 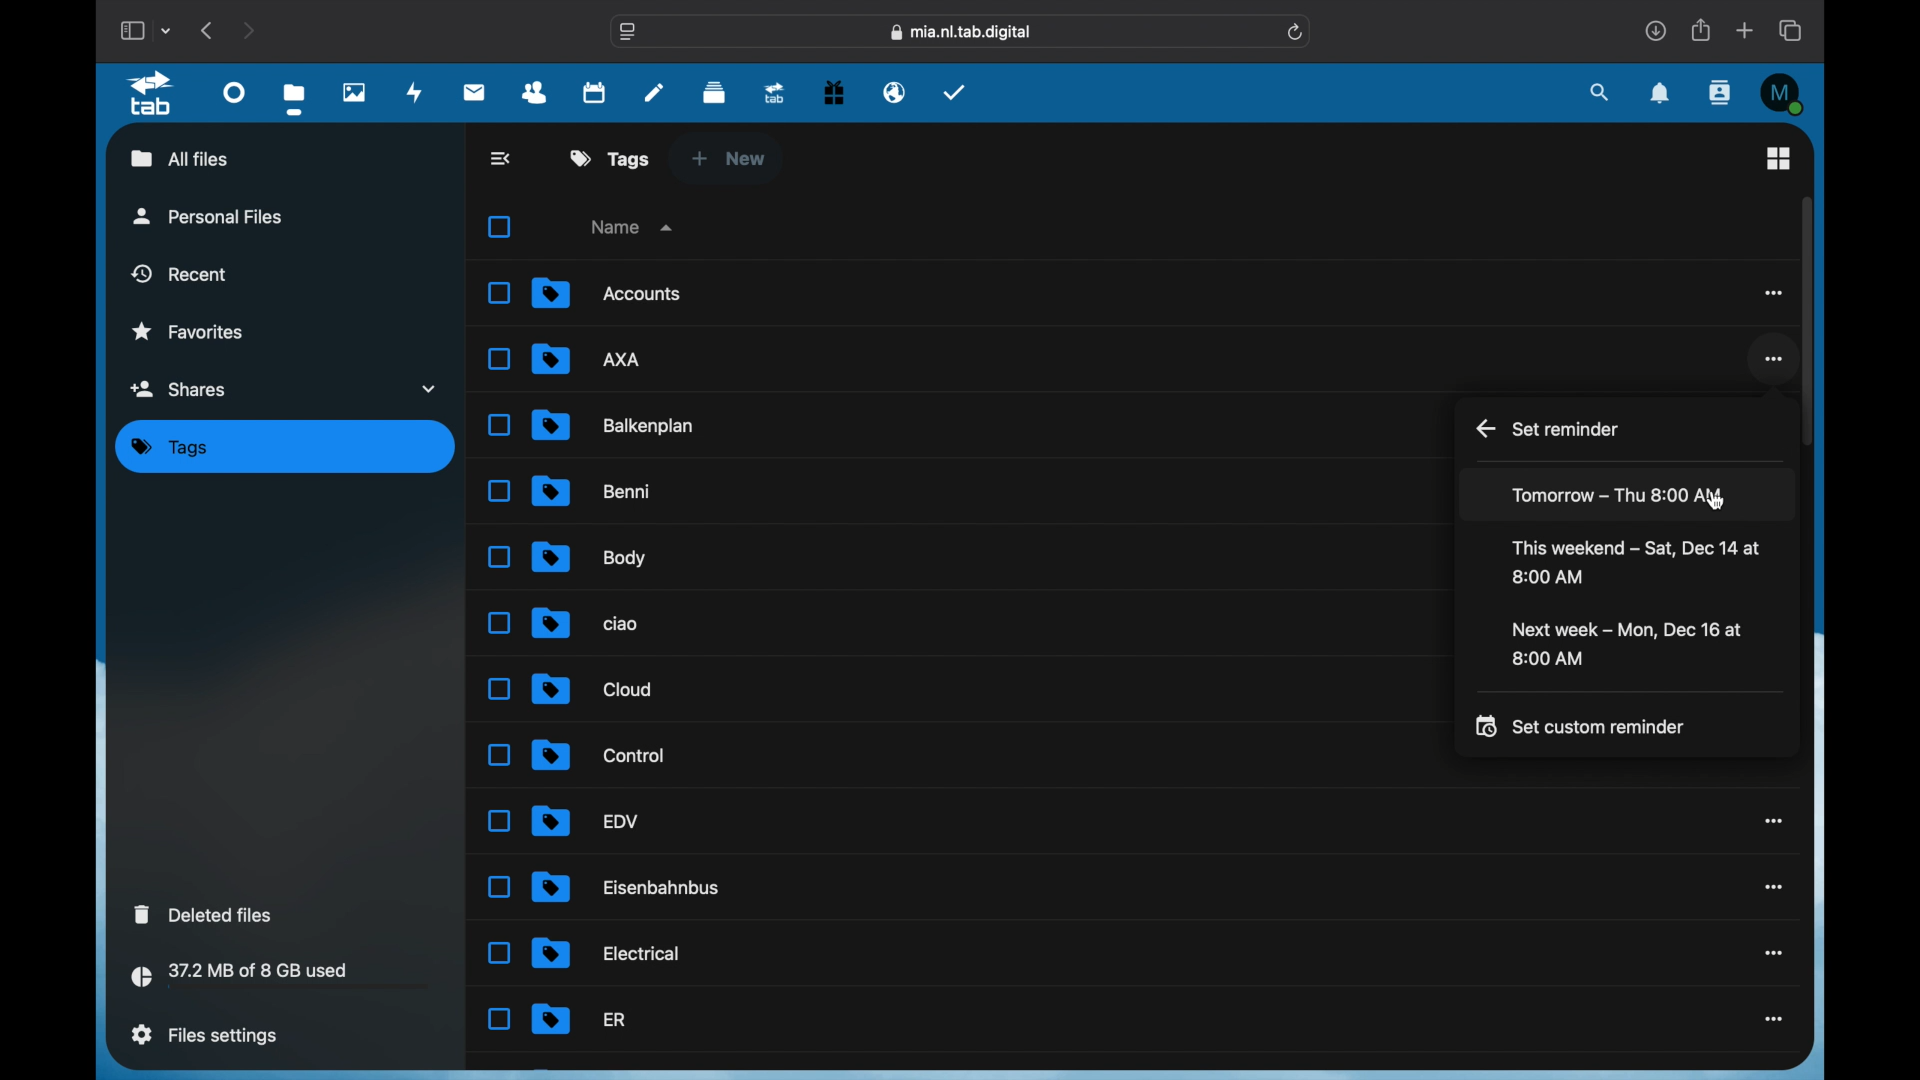 I want to click on share, so click(x=1702, y=30).